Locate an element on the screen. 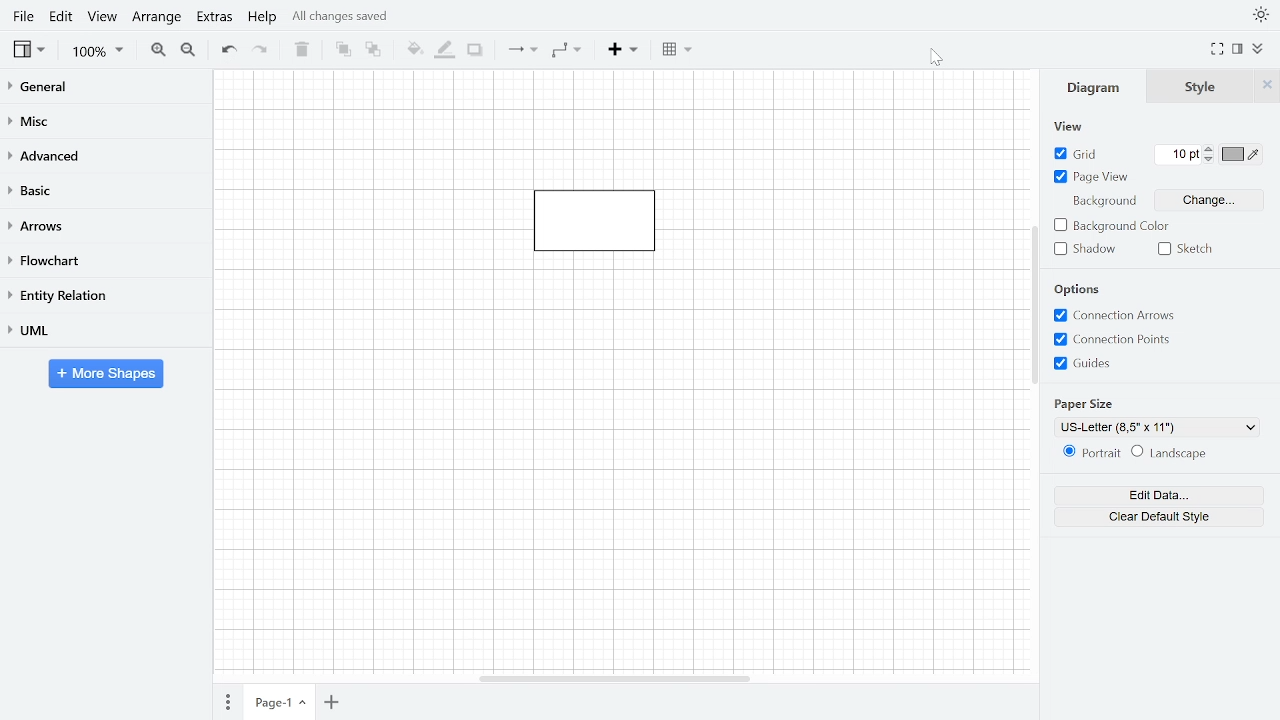 This screenshot has height=720, width=1280. Misc is located at coordinates (103, 122).